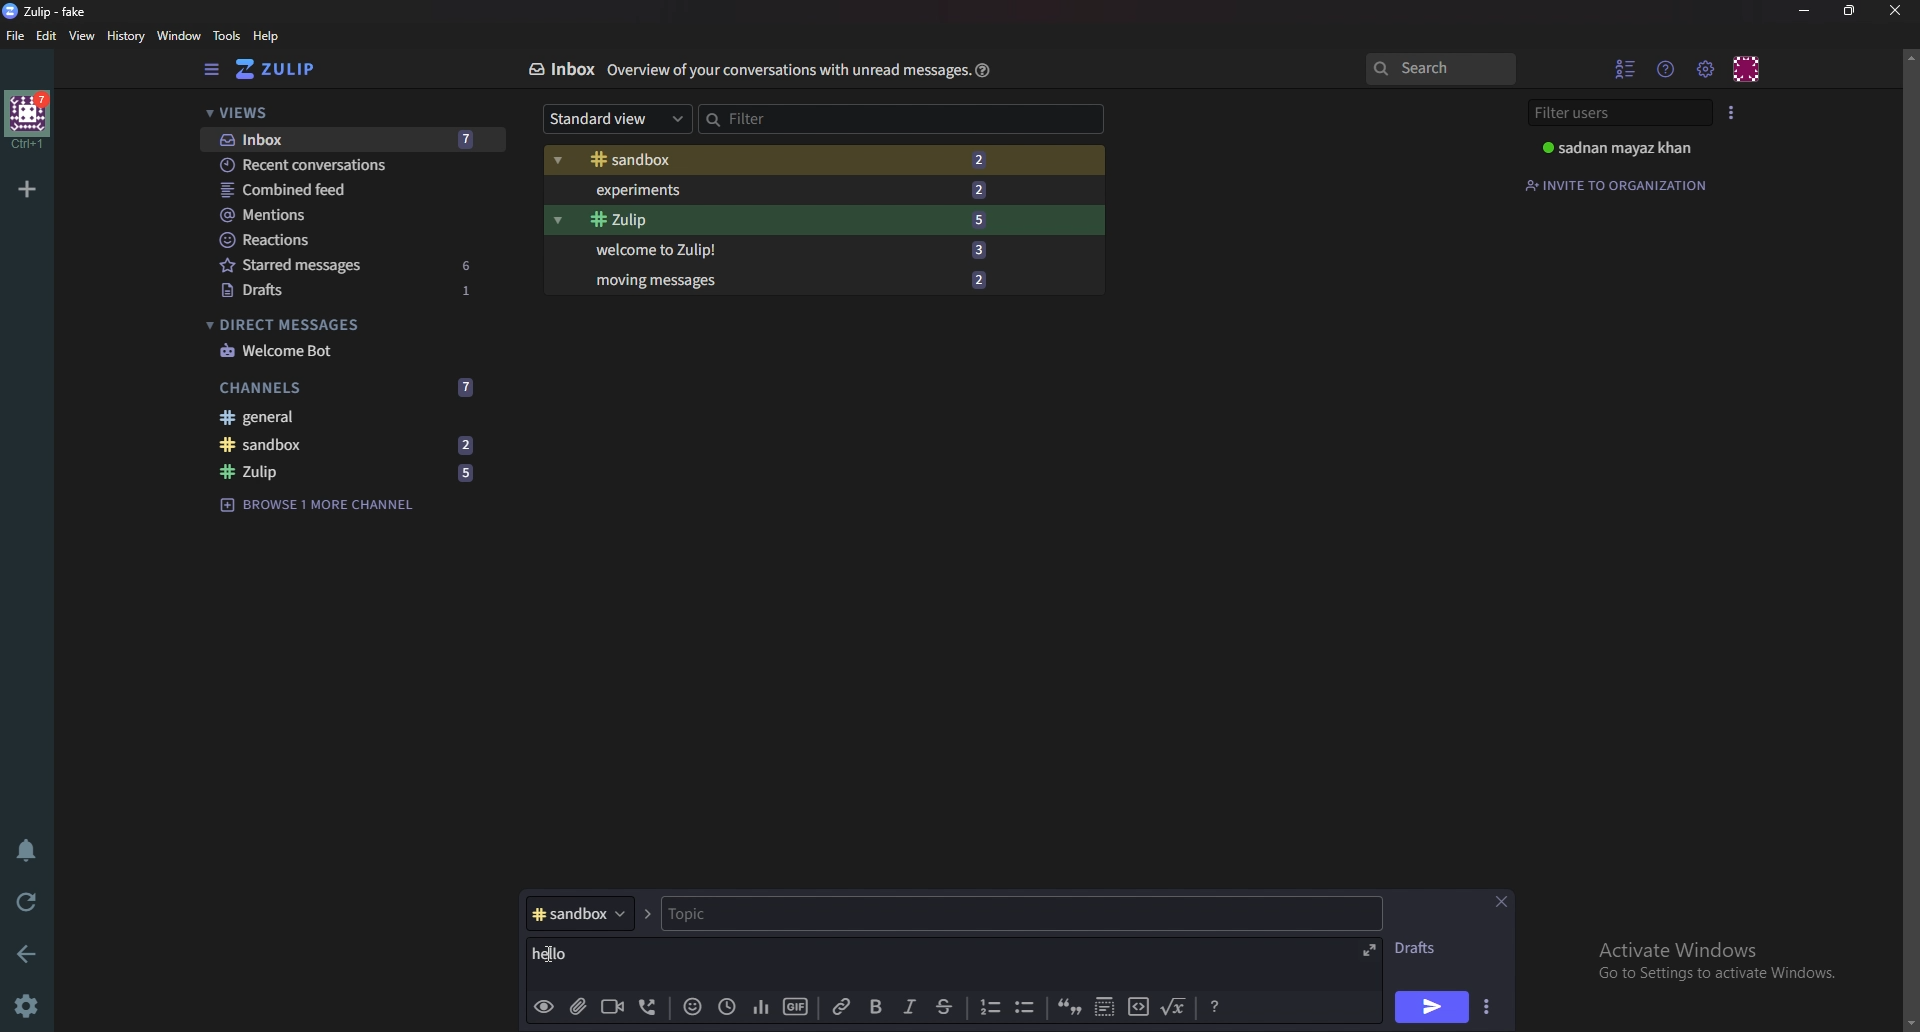  Describe the element at coordinates (775, 190) in the screenshot. I see `Experiments 2` at that location.